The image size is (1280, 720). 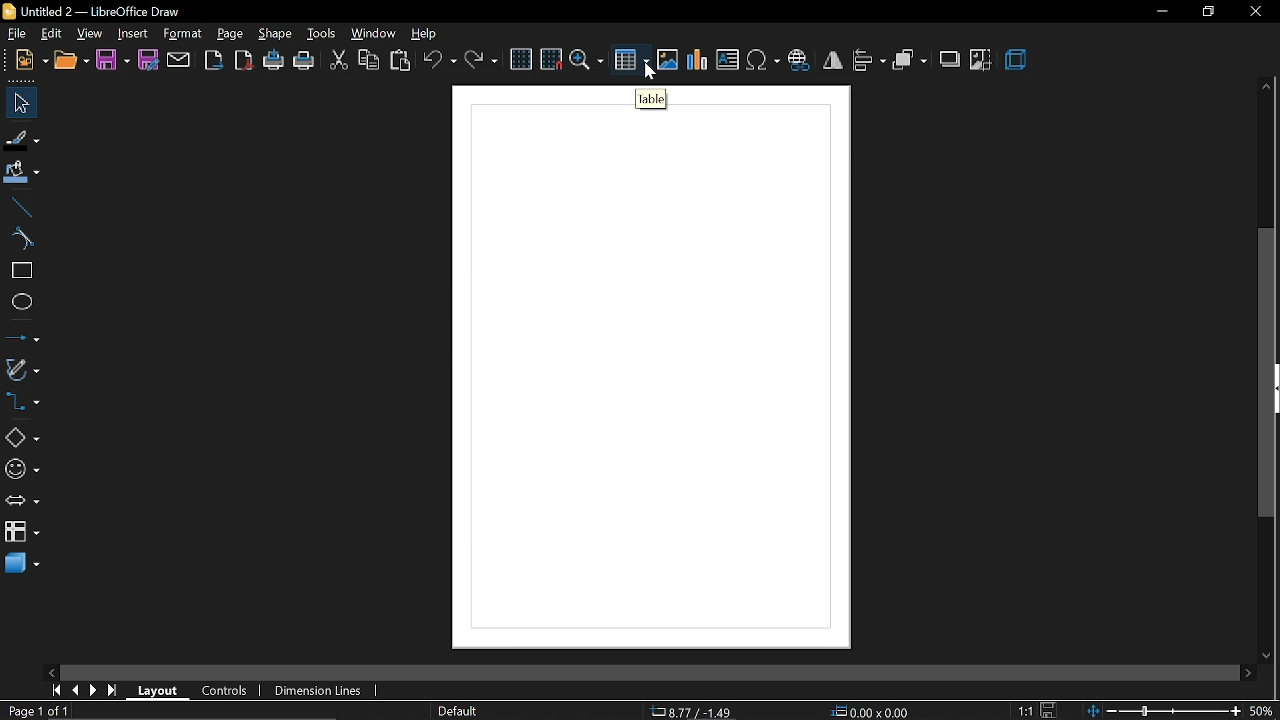 What do you see at coordinates (763, 61) in the screenshot?
I see `insert symbol` at bounding box center [763, 61].